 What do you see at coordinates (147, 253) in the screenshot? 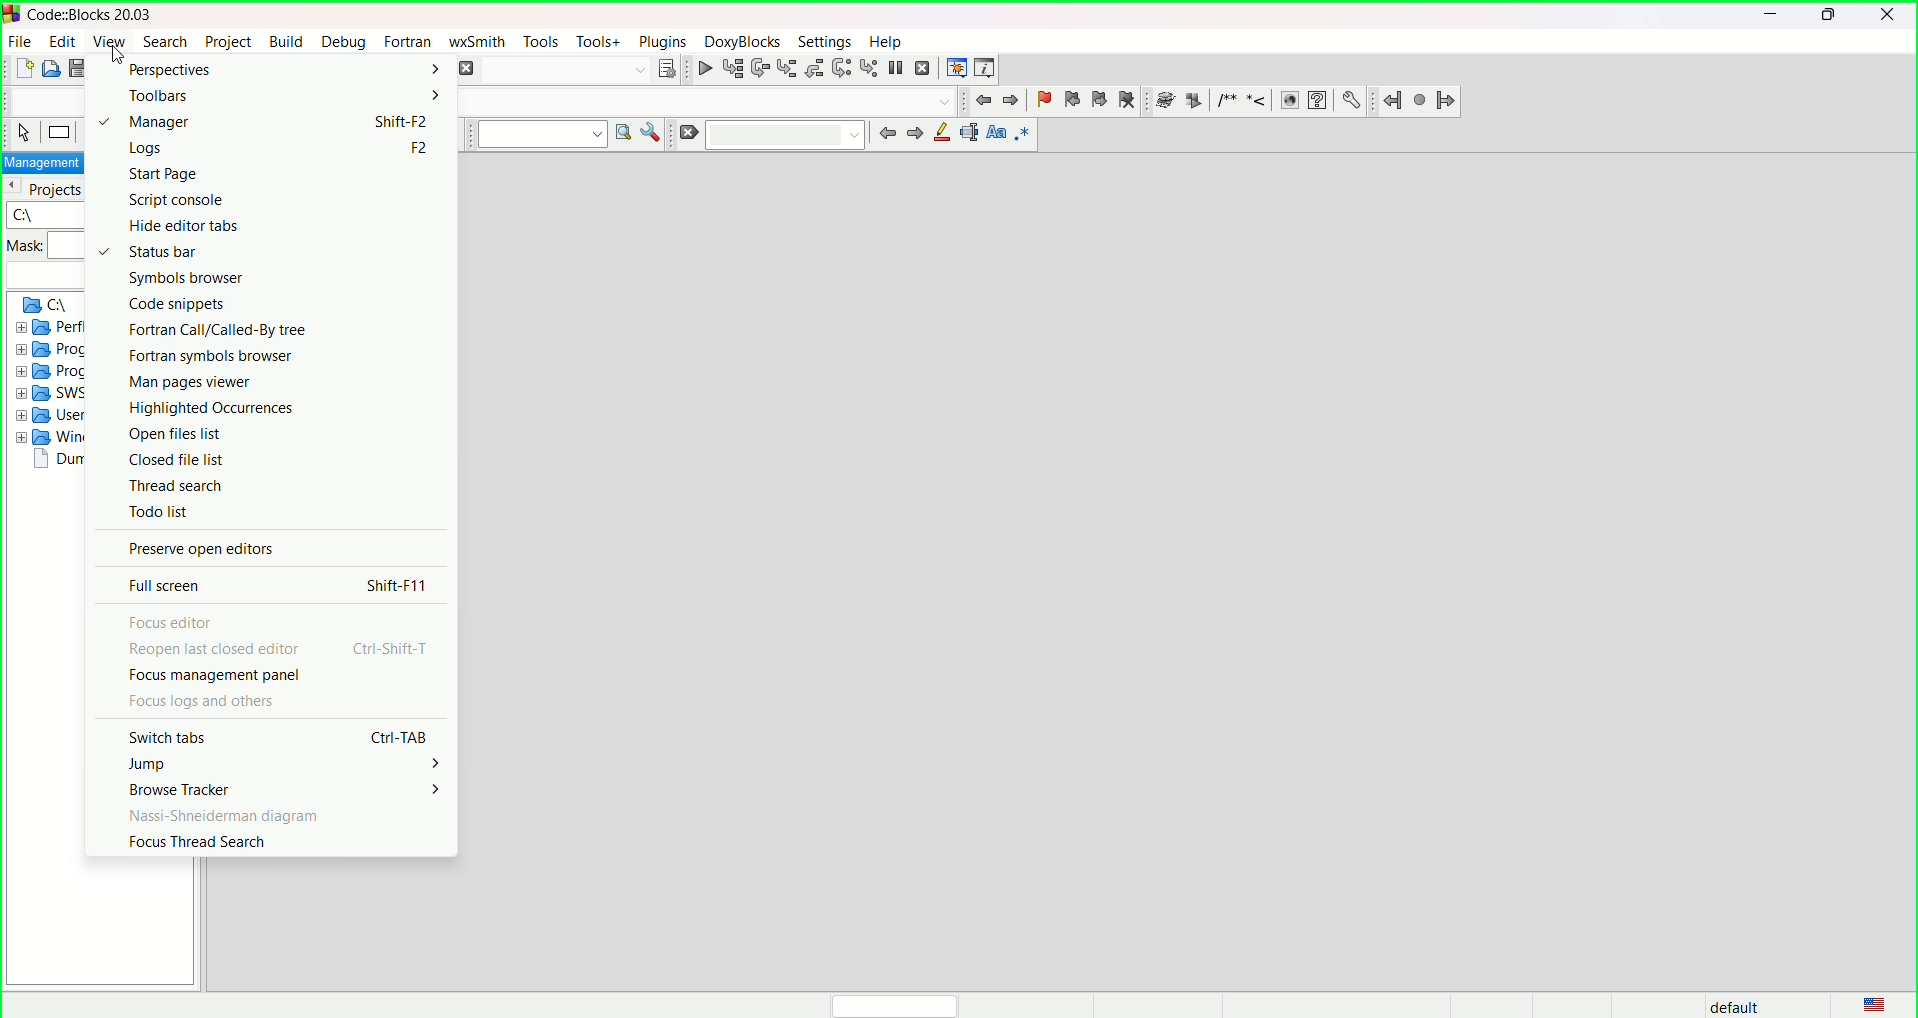
I see `status bar` at bounding box center [147, 253].